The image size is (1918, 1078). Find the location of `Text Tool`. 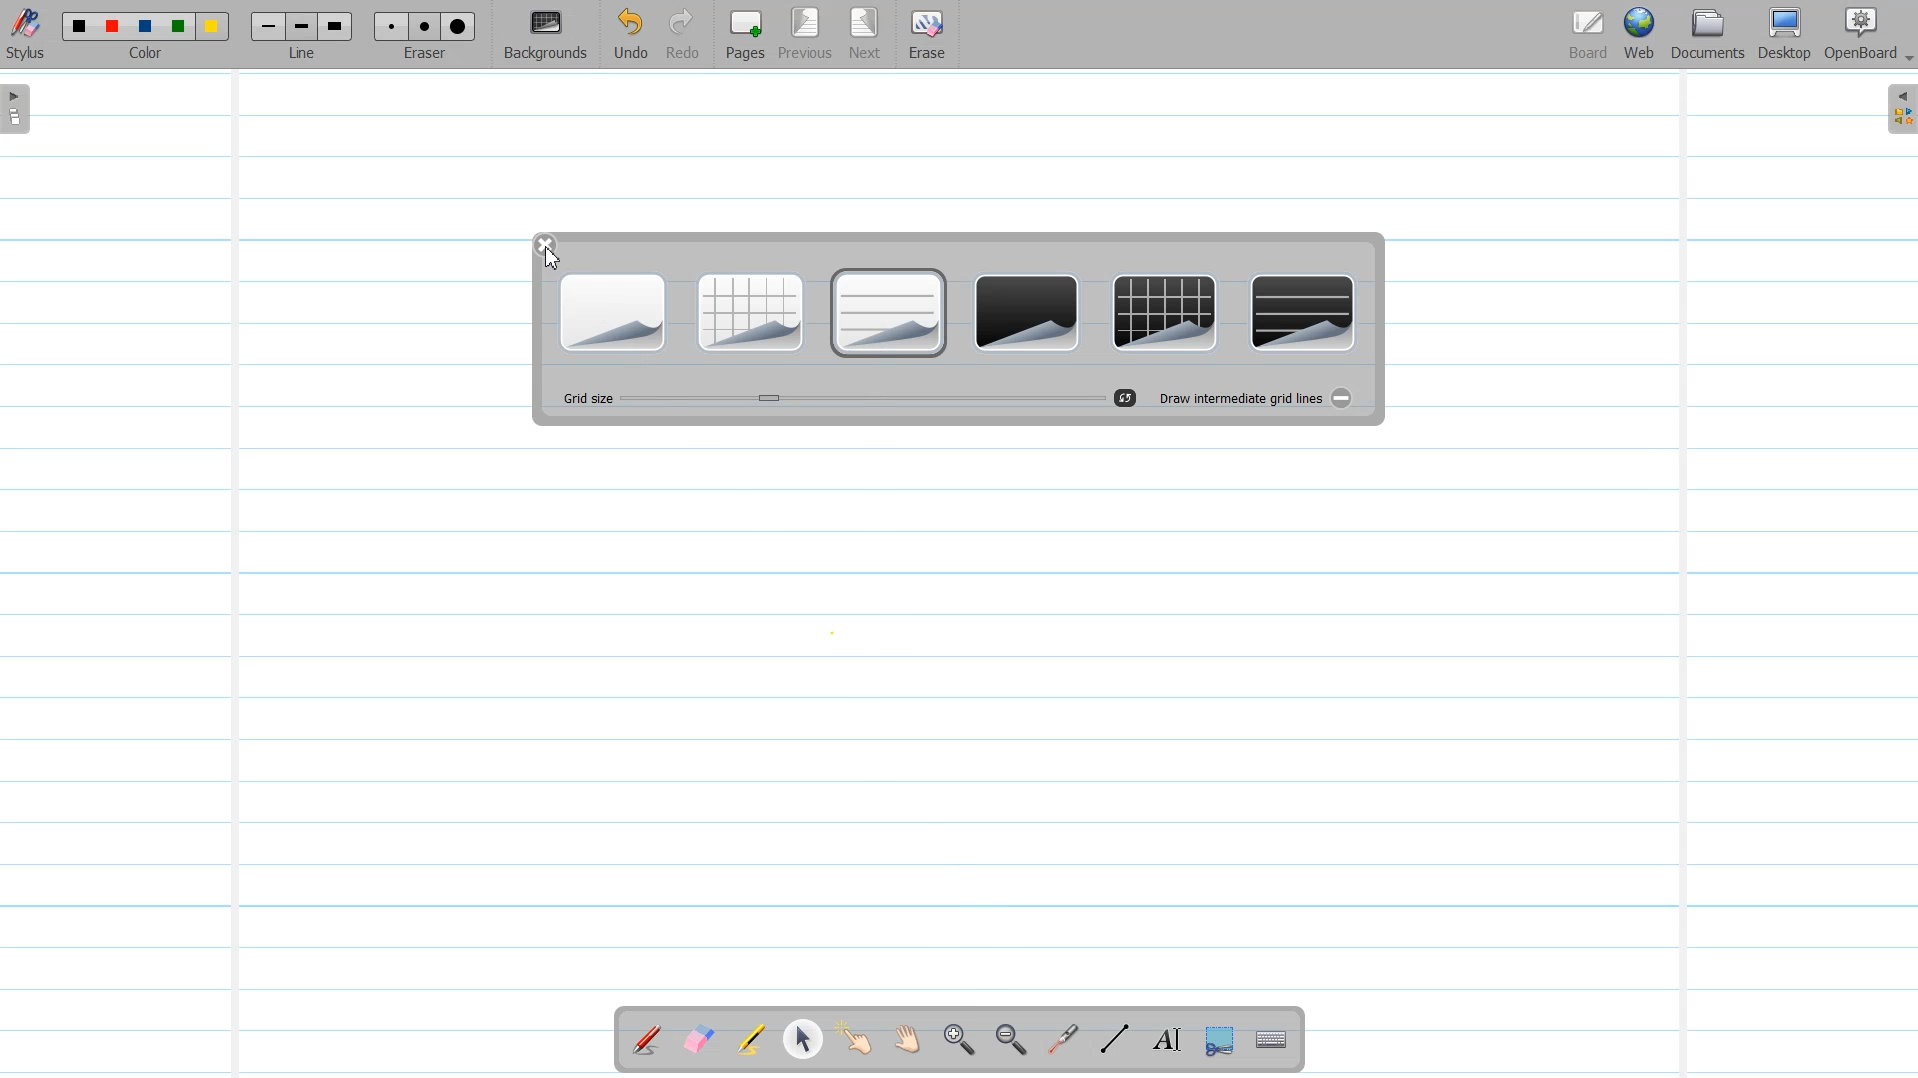

Text Tool is located at coordinates (1163, 1040).